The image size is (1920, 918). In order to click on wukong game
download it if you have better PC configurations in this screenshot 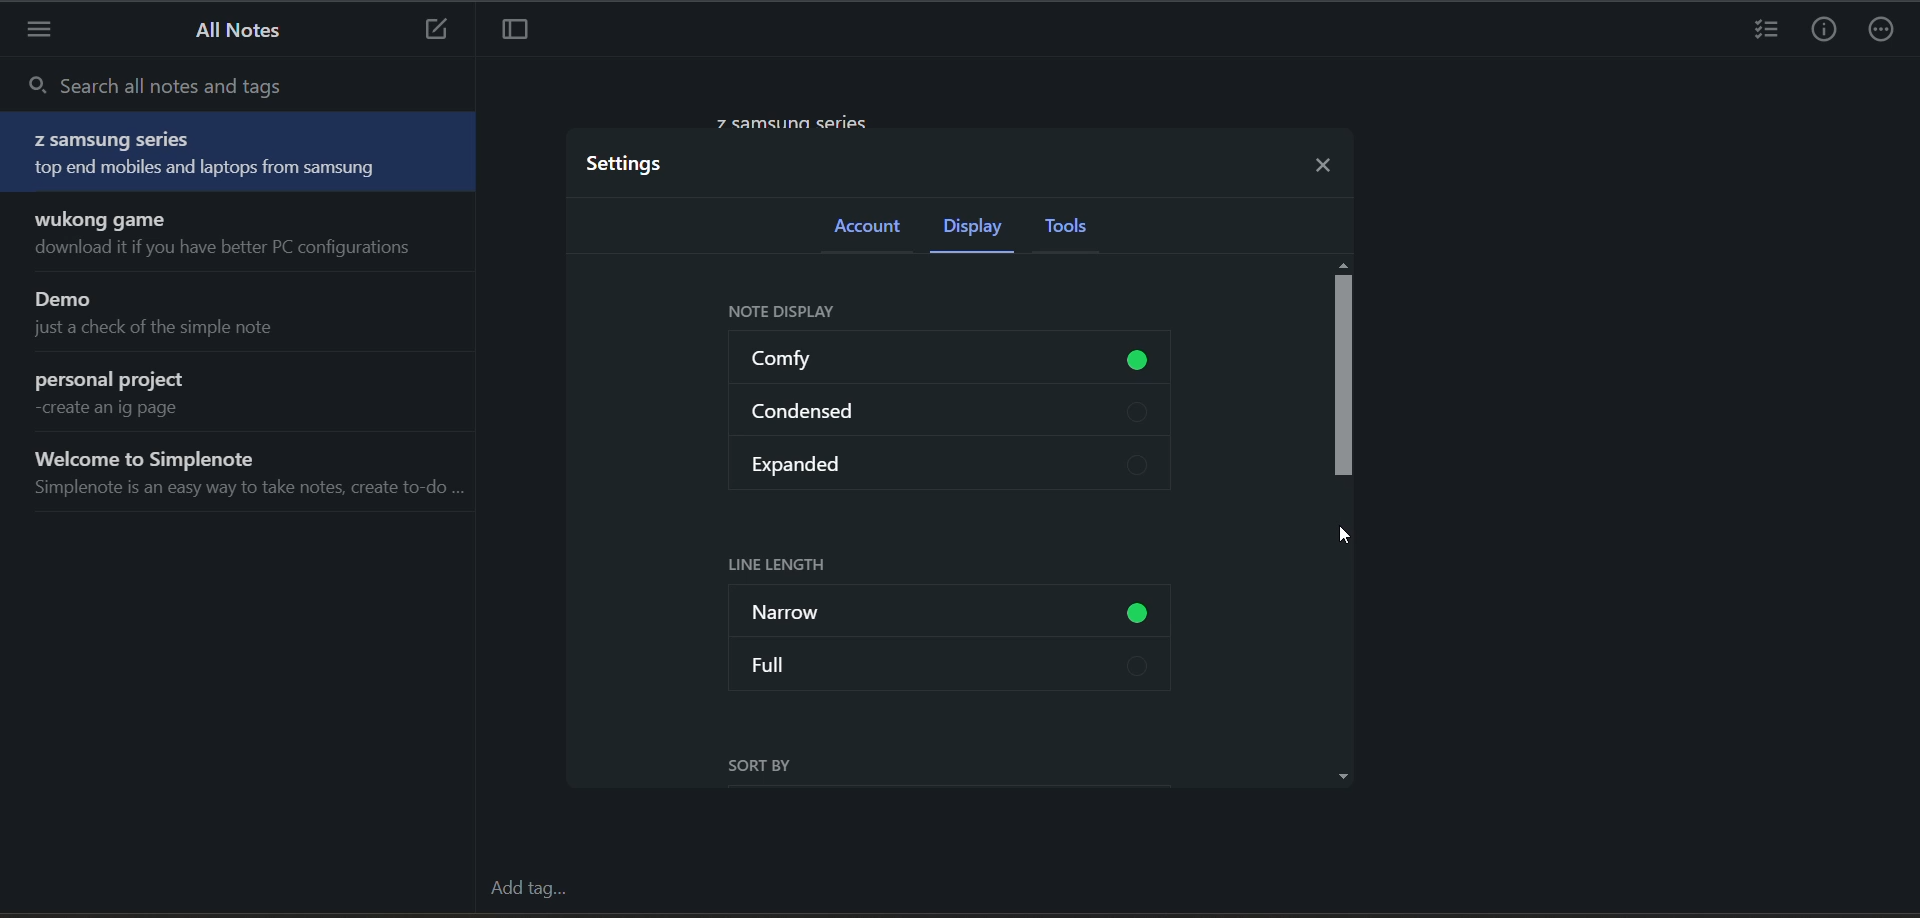, I will do `click(245, 235)`.